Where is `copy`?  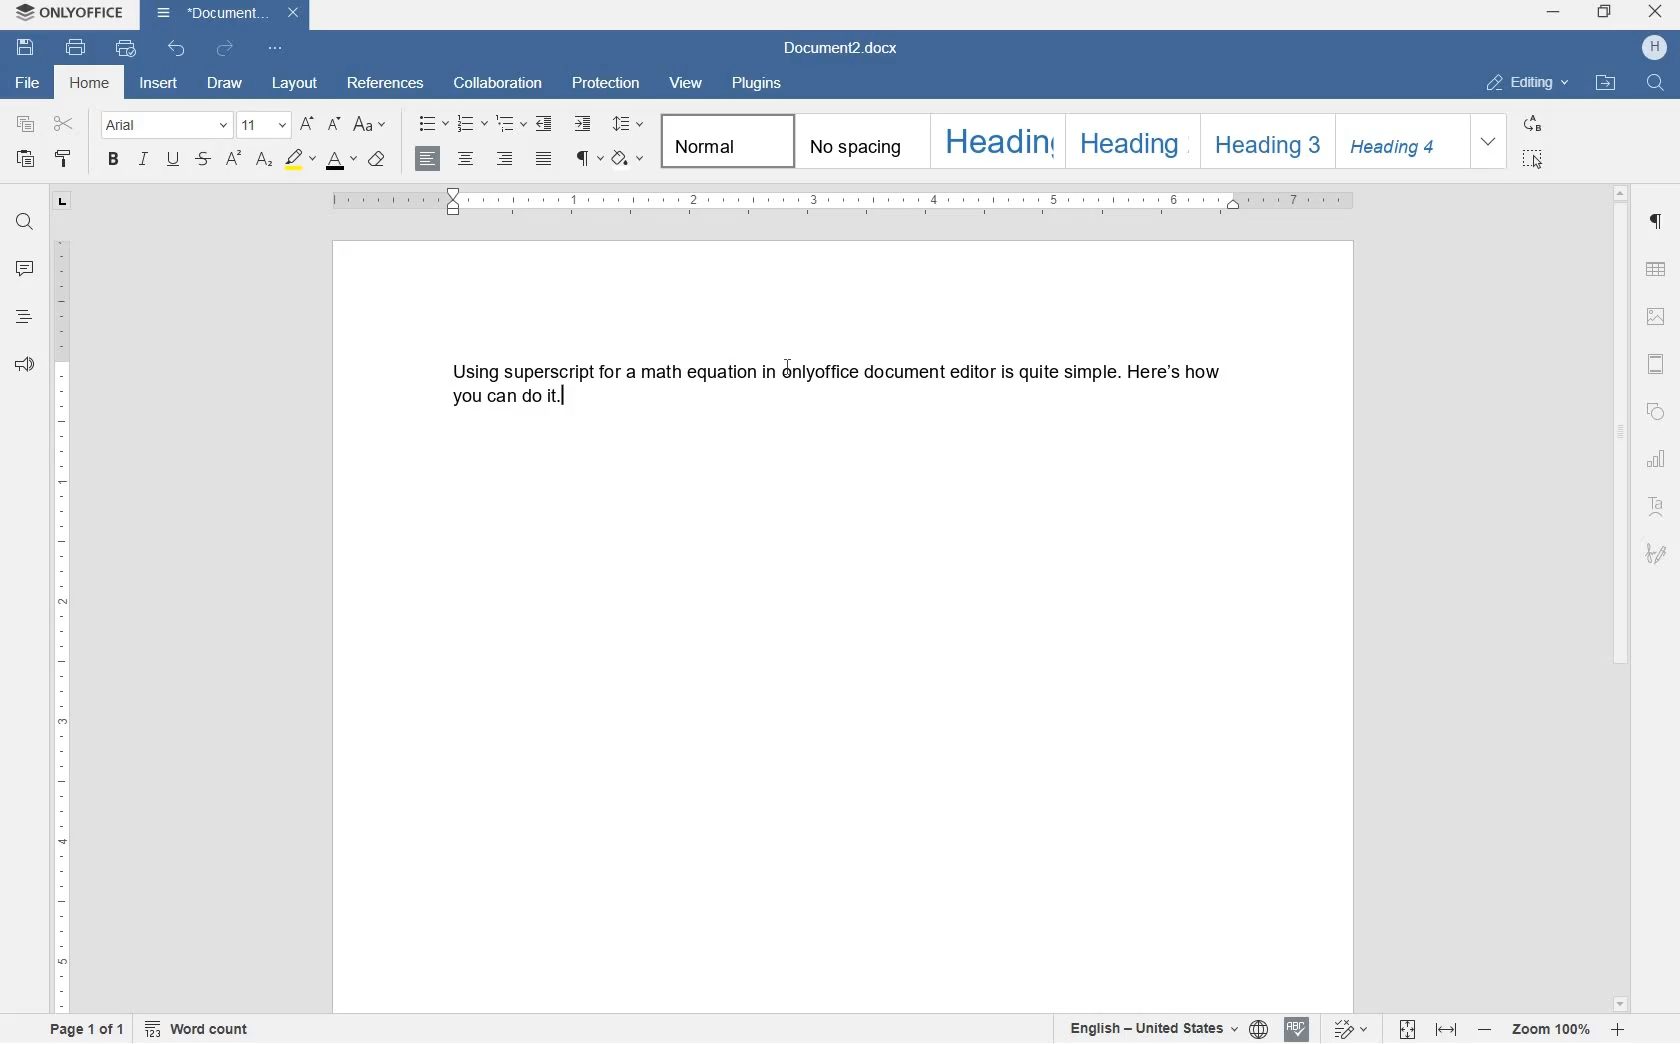 copy is located at coordinates (26, 125).